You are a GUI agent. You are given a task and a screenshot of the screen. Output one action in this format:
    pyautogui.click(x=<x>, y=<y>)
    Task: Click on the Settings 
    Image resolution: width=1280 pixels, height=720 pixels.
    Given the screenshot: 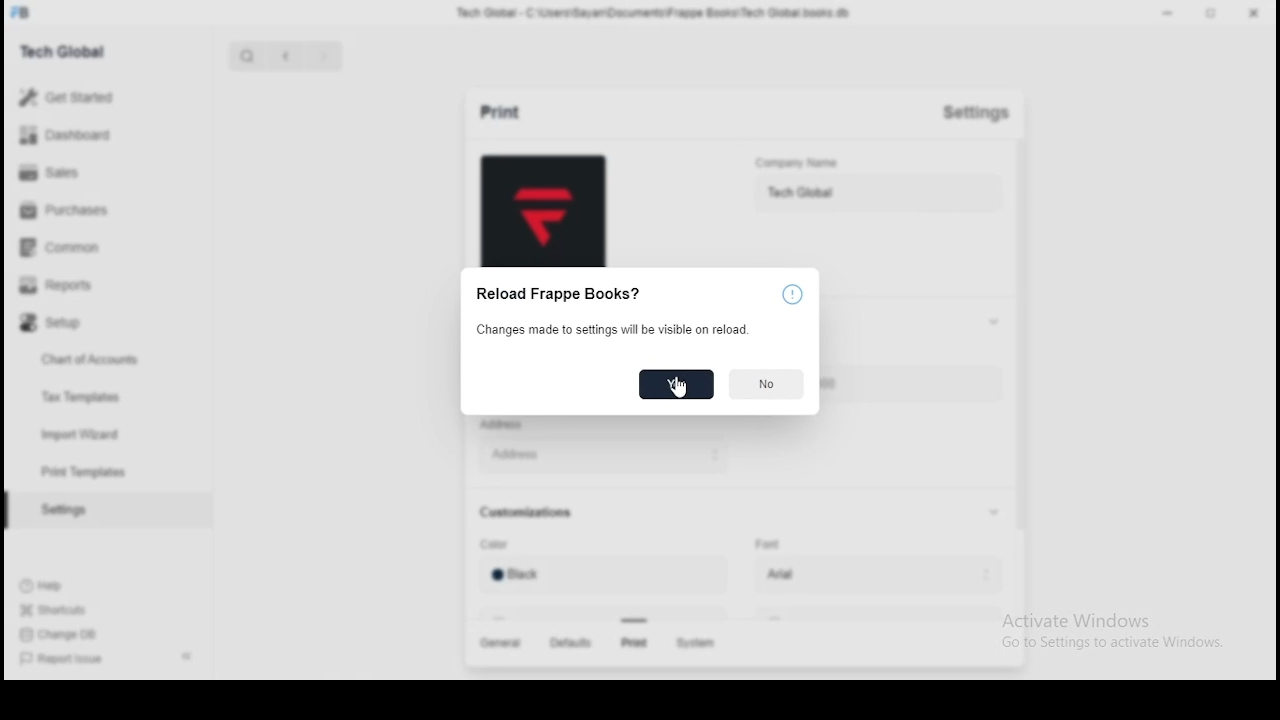 What is the action you would take?
    pyautogui.click(x=63, y=512)
    